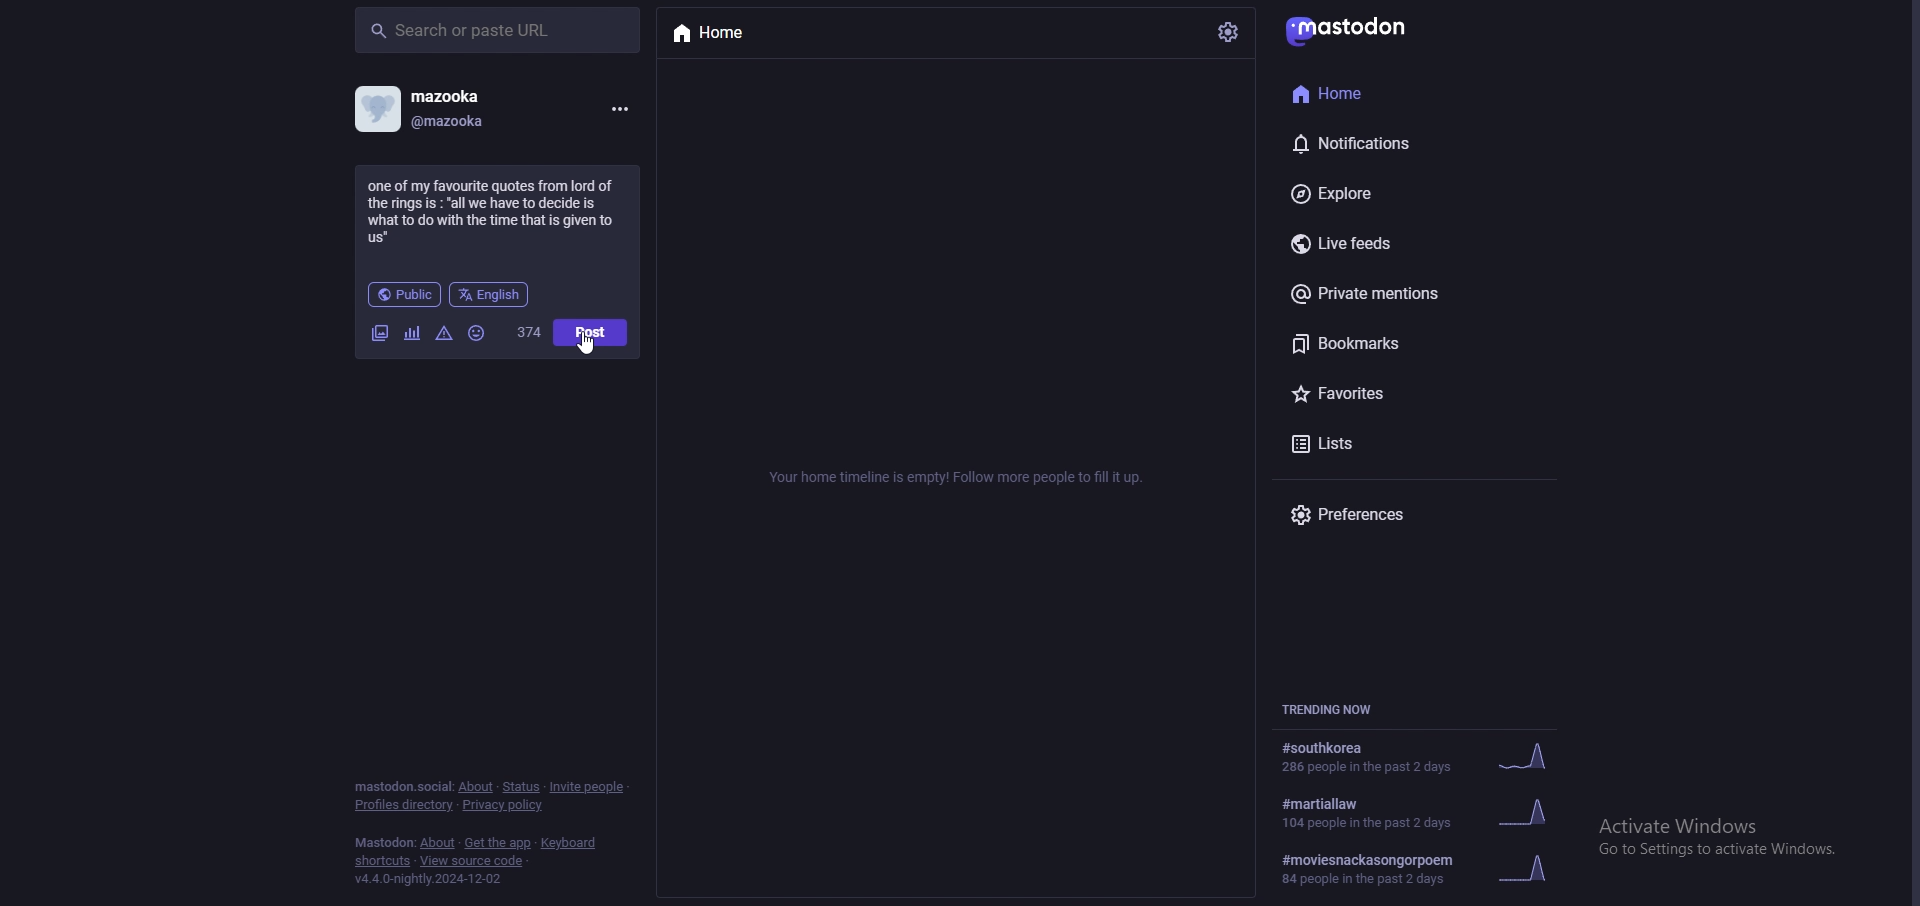 This screenshot has width=1920, height=906. I want to click on trending now, so click(1328, 708).